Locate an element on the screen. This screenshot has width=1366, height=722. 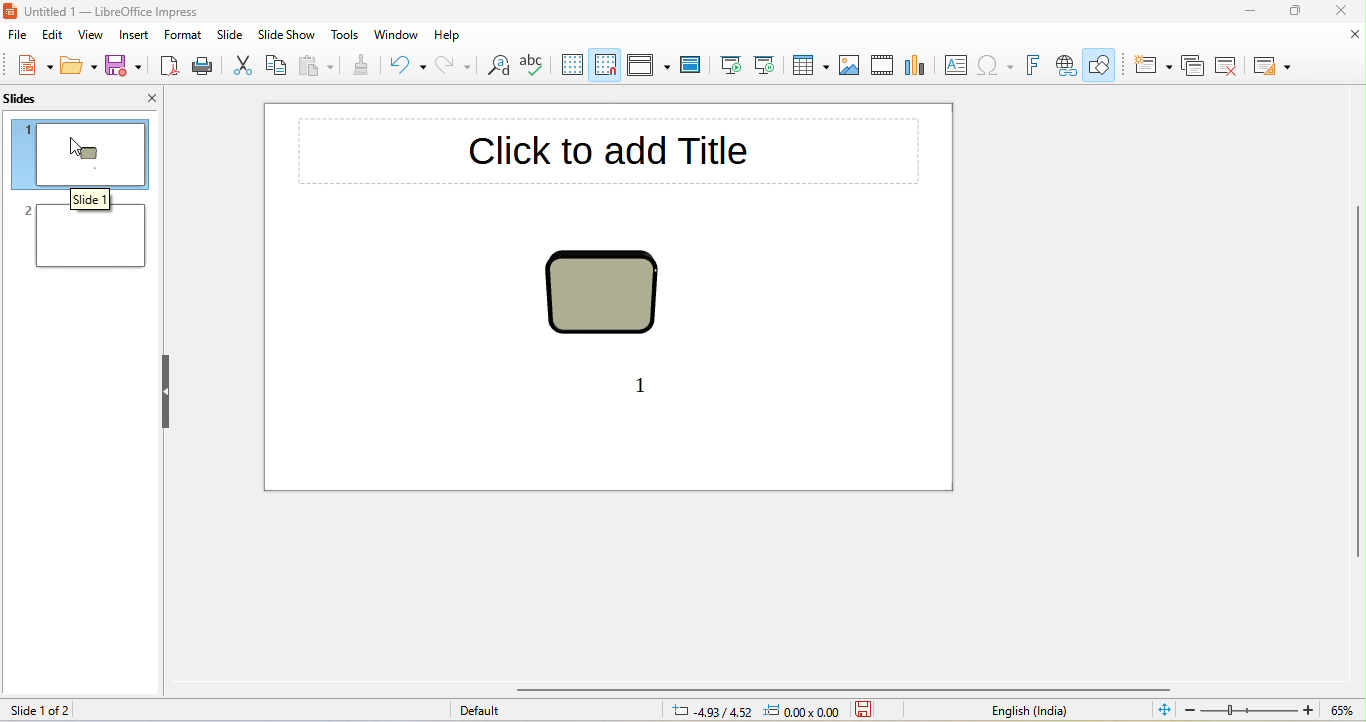
copy is located at coordinates (279, 67).